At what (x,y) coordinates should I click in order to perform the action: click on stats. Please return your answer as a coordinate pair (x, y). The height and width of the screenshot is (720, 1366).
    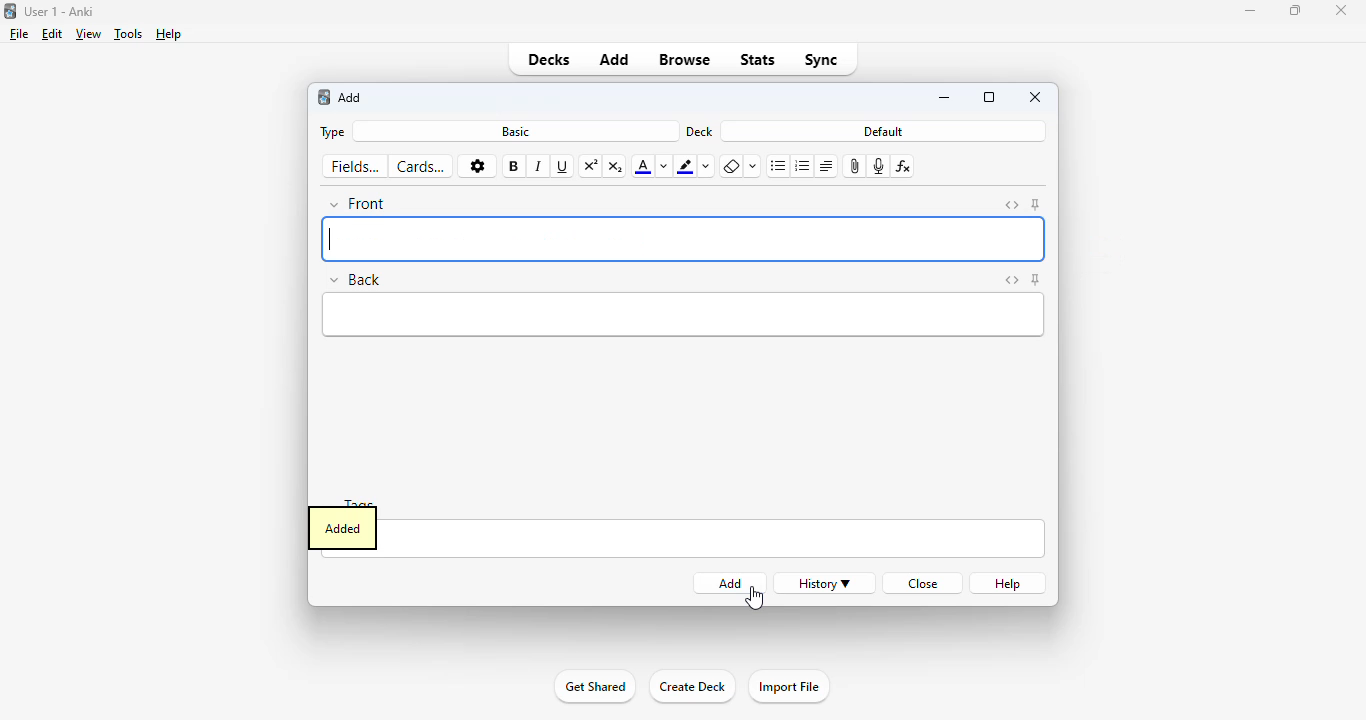
    Looking at the image, I should click on (757, 60).